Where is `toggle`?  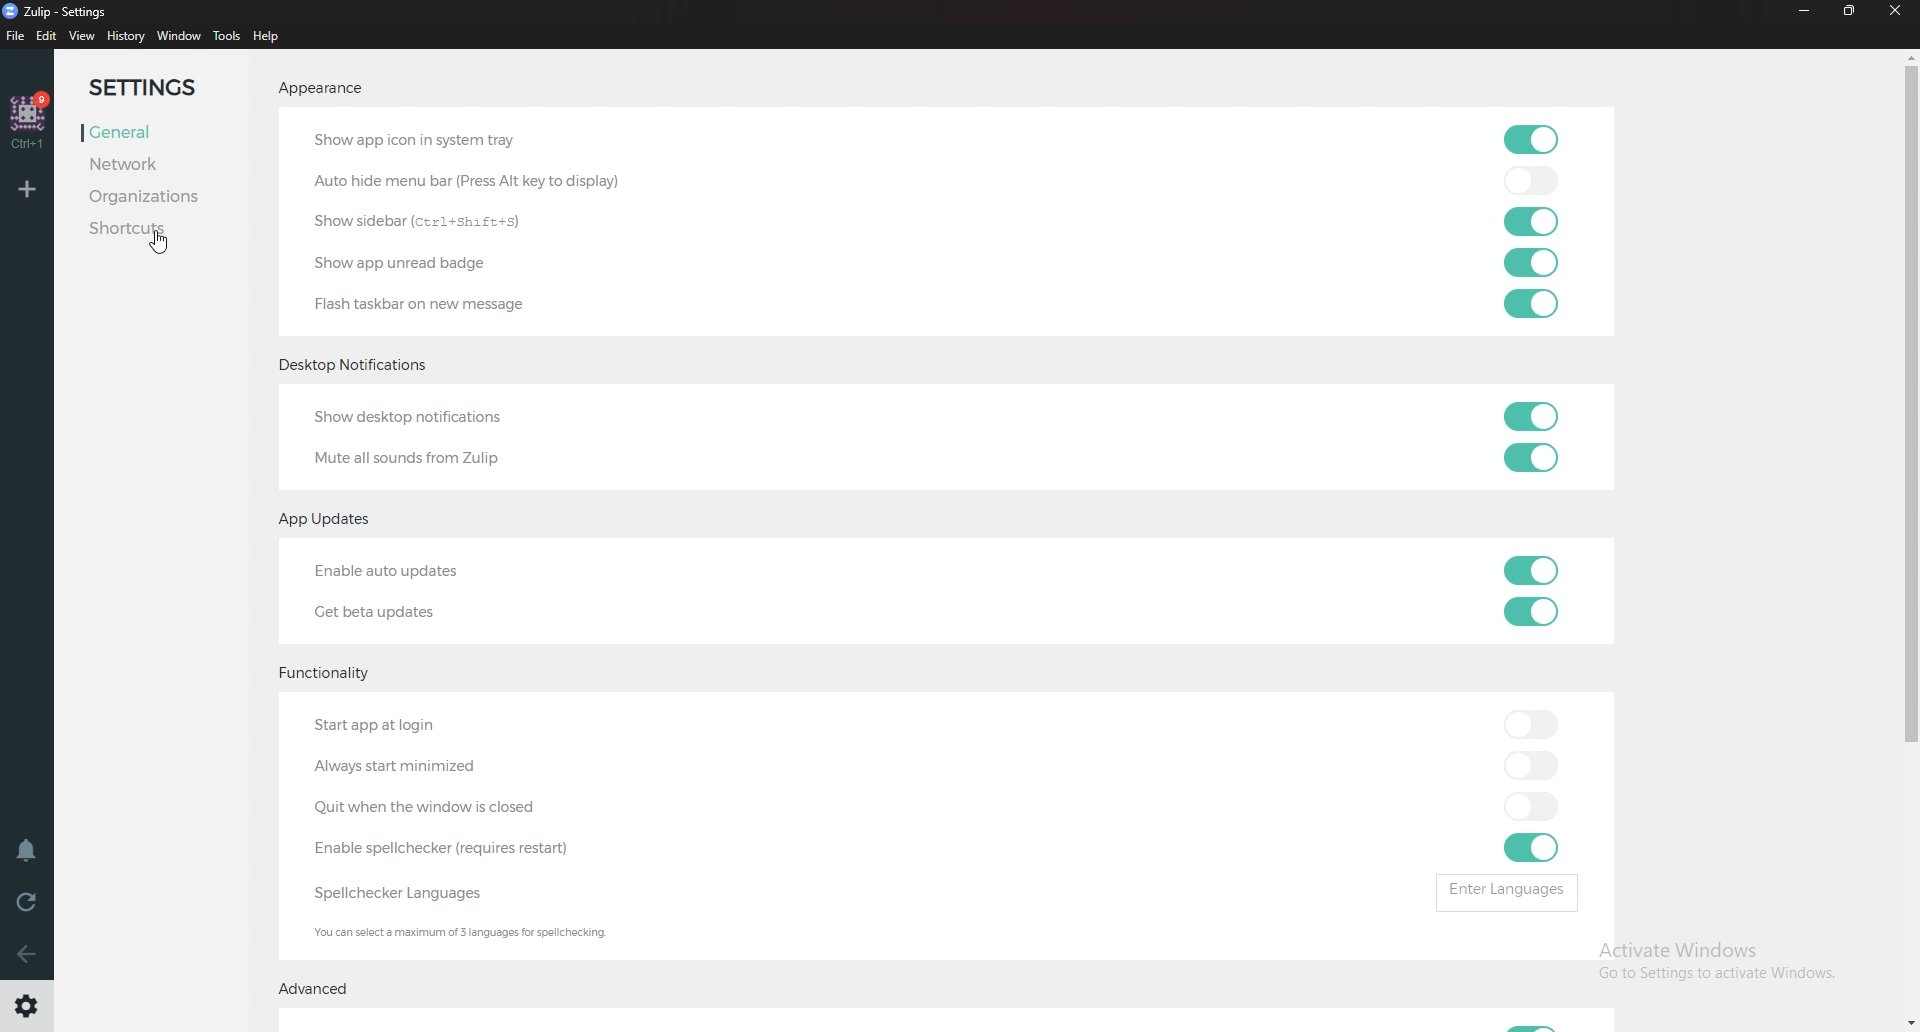 toggle is located at coordinates (1532, 458).